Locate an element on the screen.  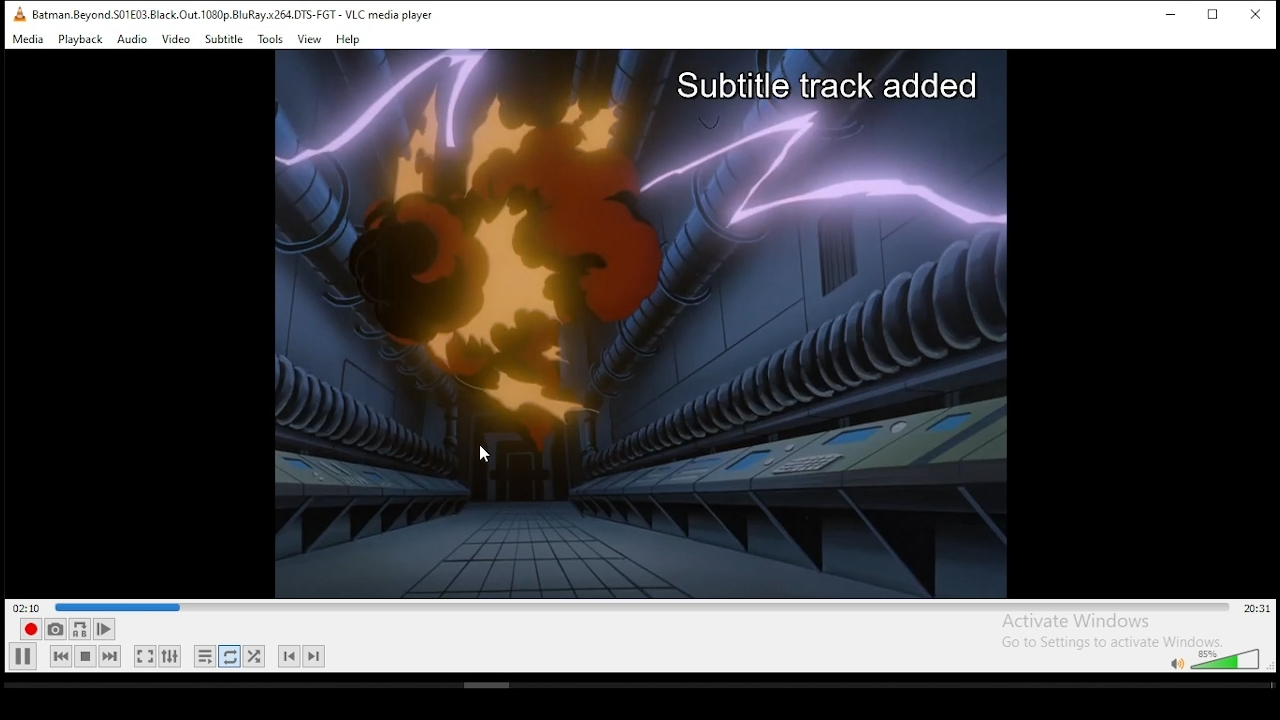
remaining/total time is located at coordinates (1256, 608).